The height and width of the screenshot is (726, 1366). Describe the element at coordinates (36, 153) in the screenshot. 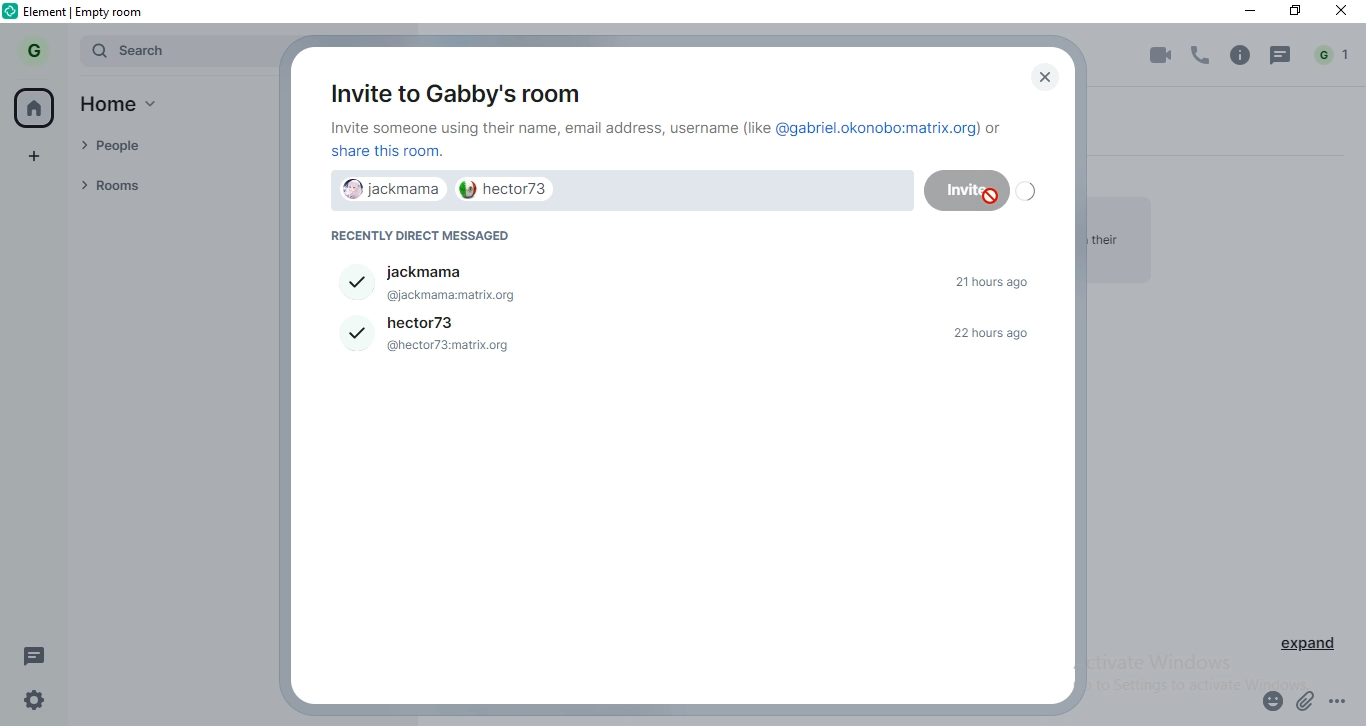

I see `add space` at that location.